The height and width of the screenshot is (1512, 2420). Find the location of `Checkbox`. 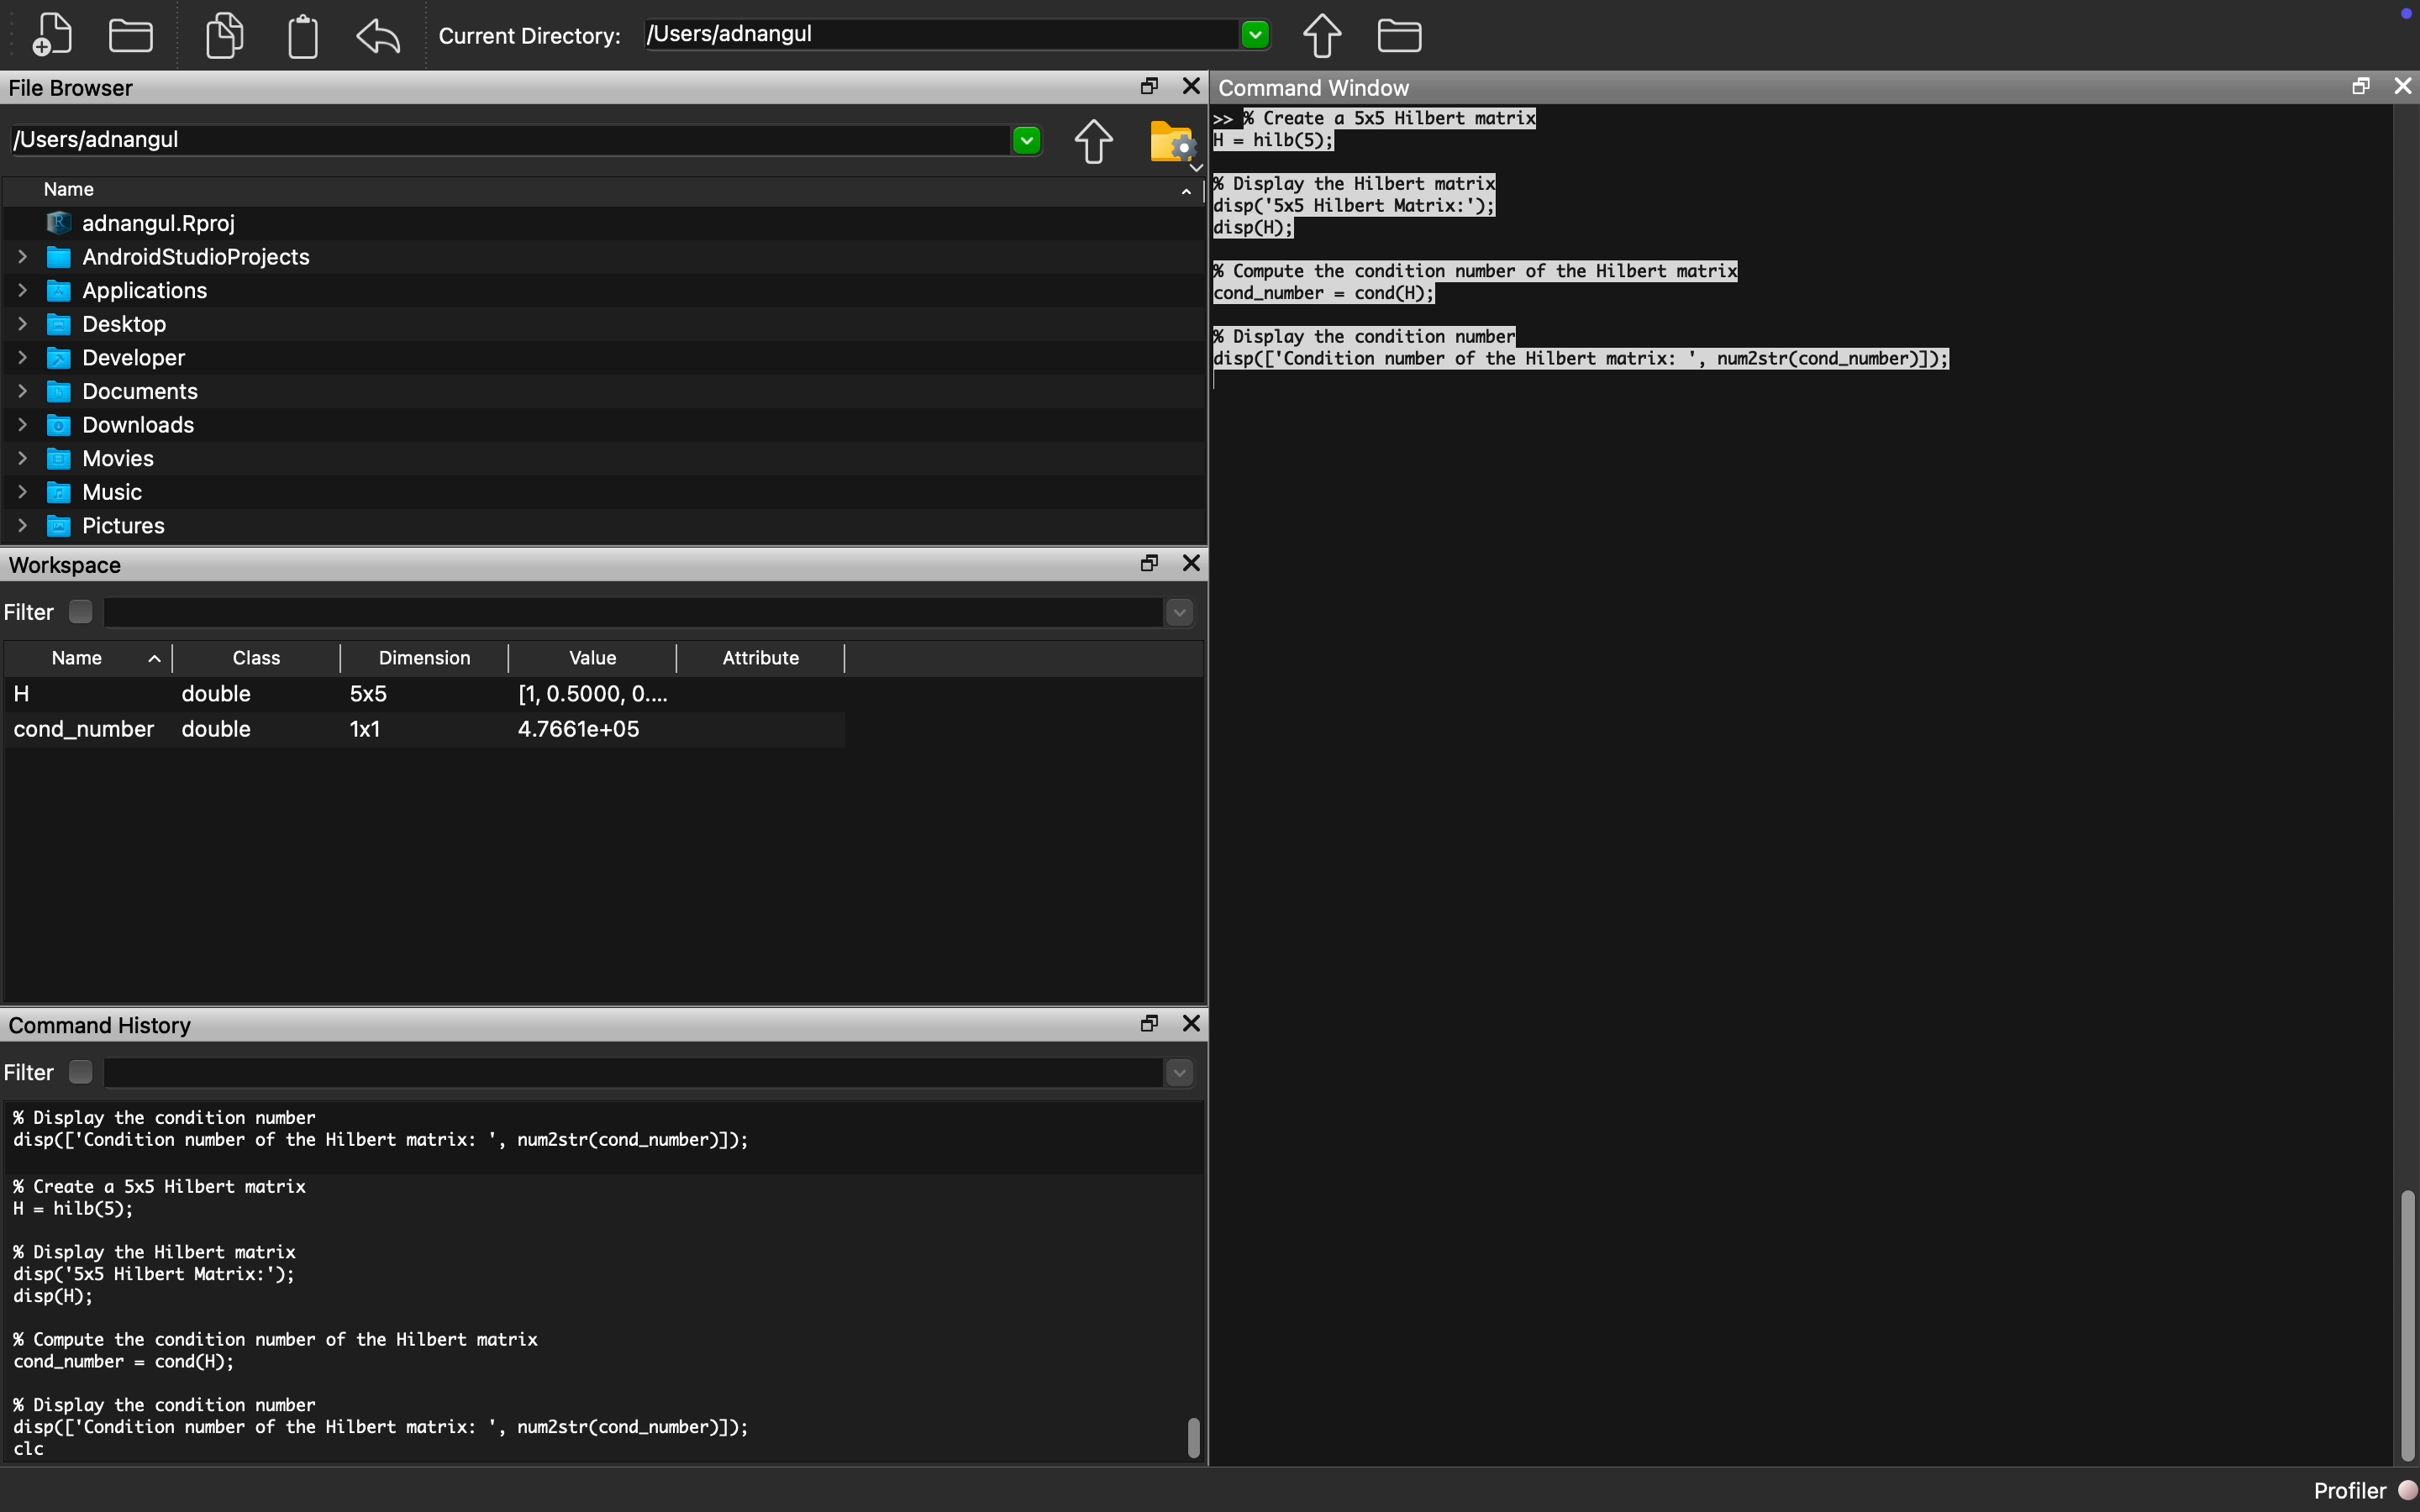

Checkbox is located at coordinates (80, 1071).